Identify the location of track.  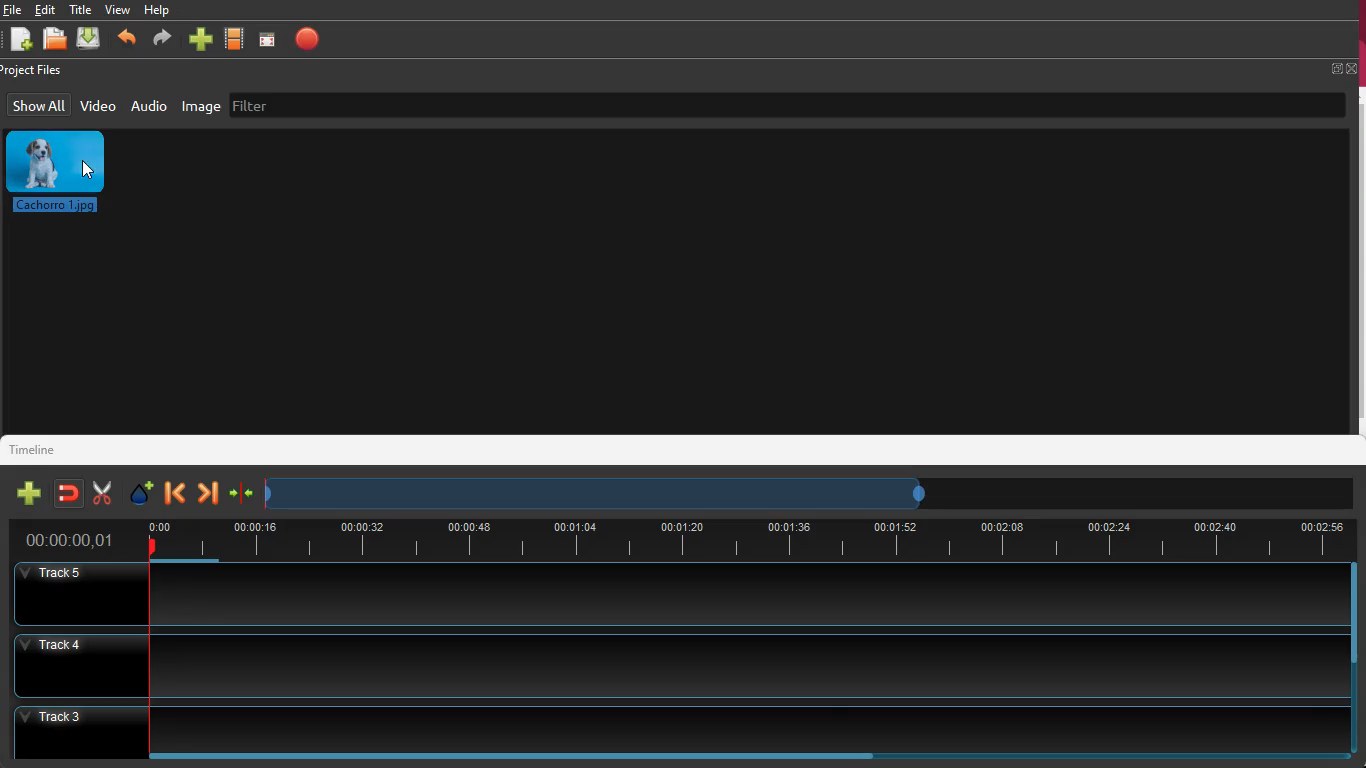
(668, 722).